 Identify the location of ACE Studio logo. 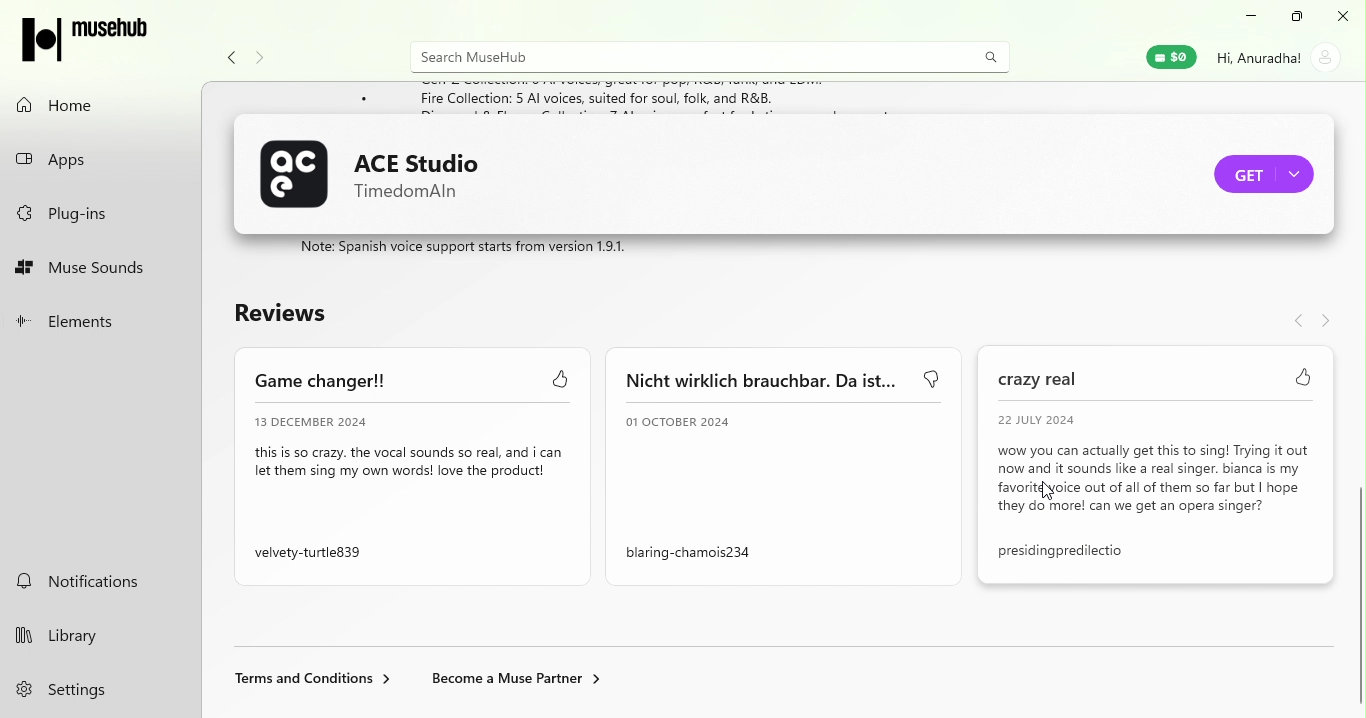
(297, 174).